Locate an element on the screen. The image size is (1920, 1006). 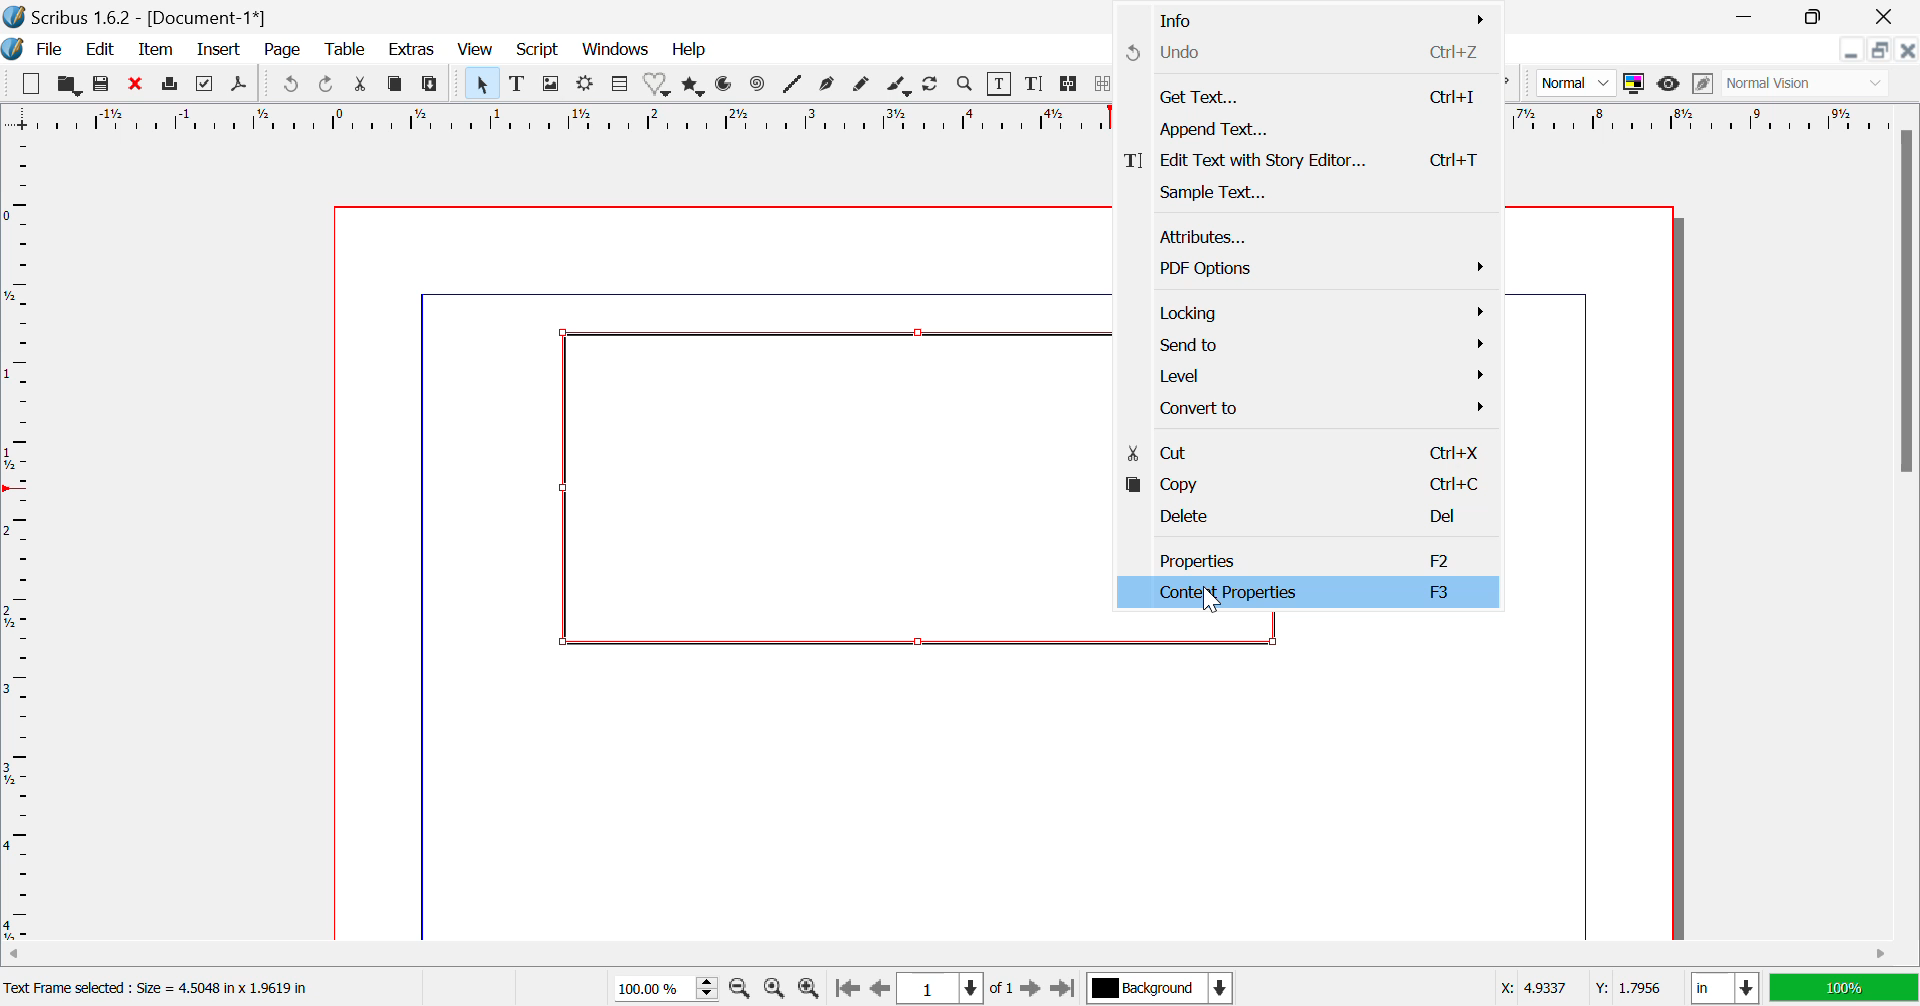
Close is located at coordinates (1908, 51).